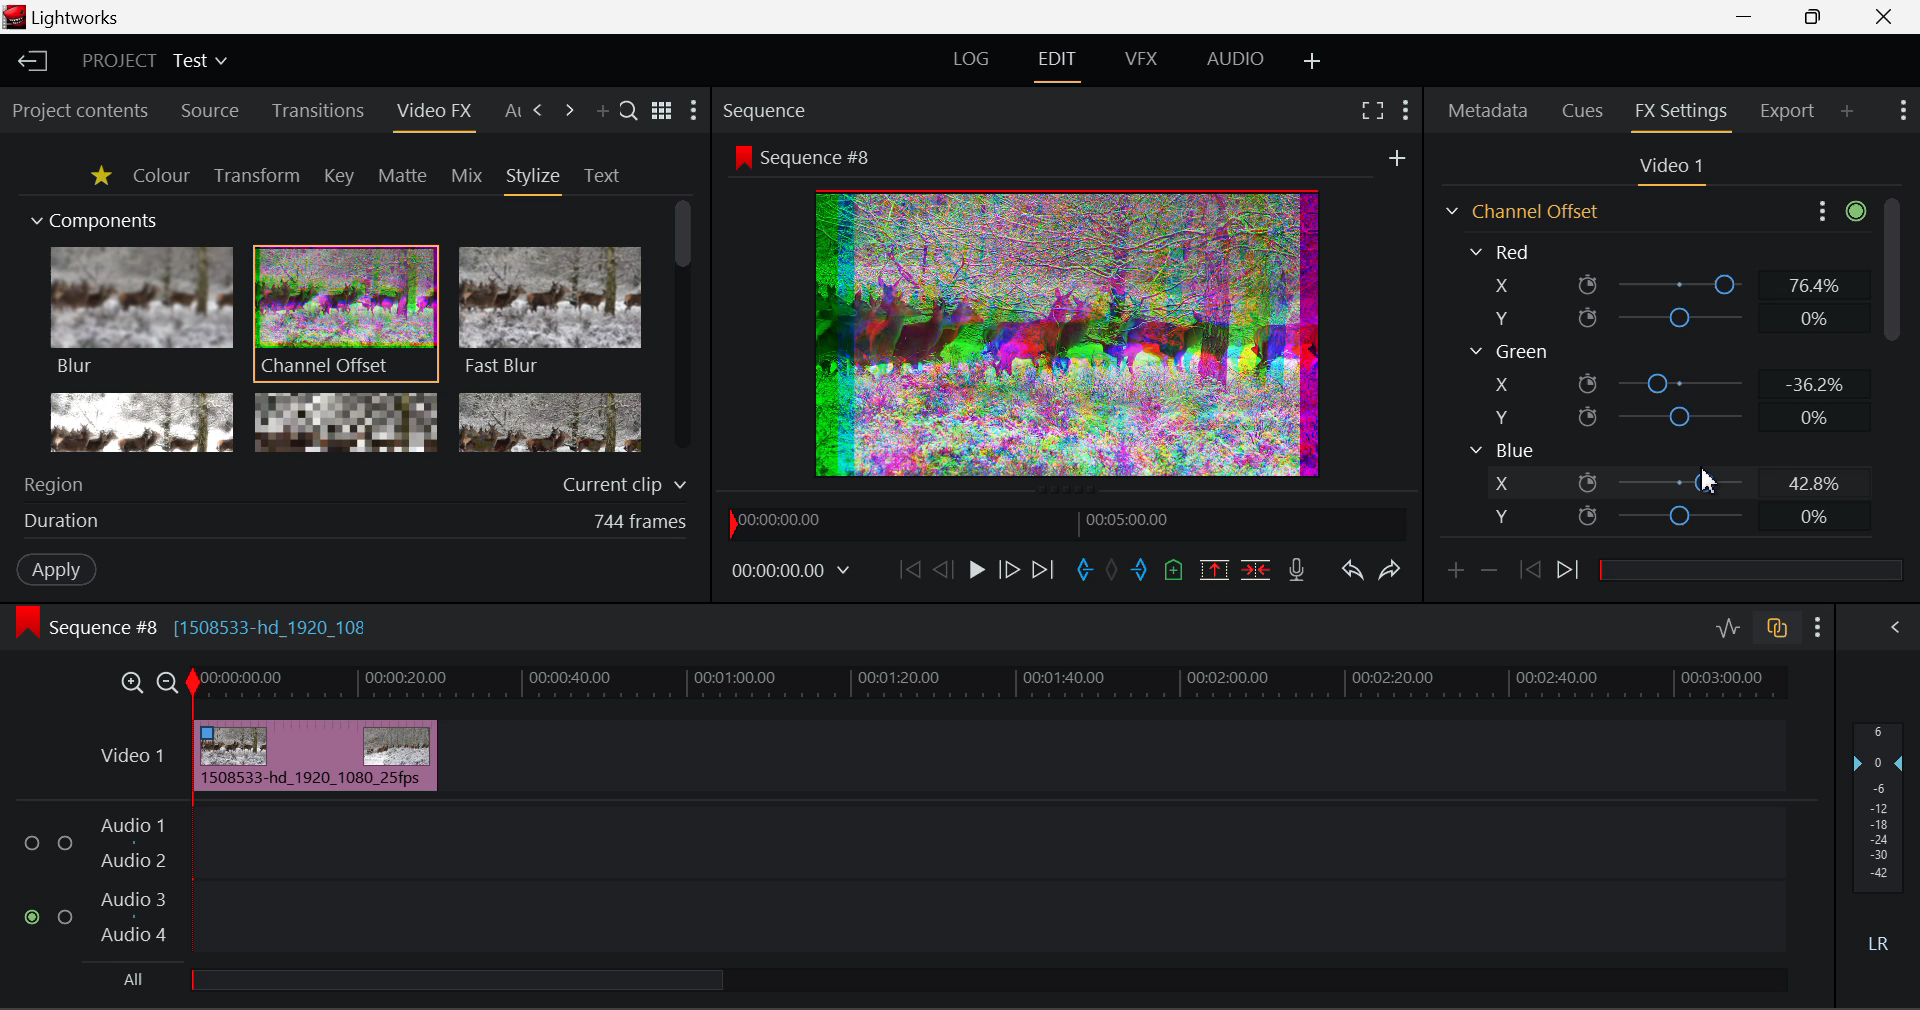 This screenshot has width=1920, height=1010. Describe the element at coordinates (1138, 570) in the screenshot. I see `Mark Out` at that location.